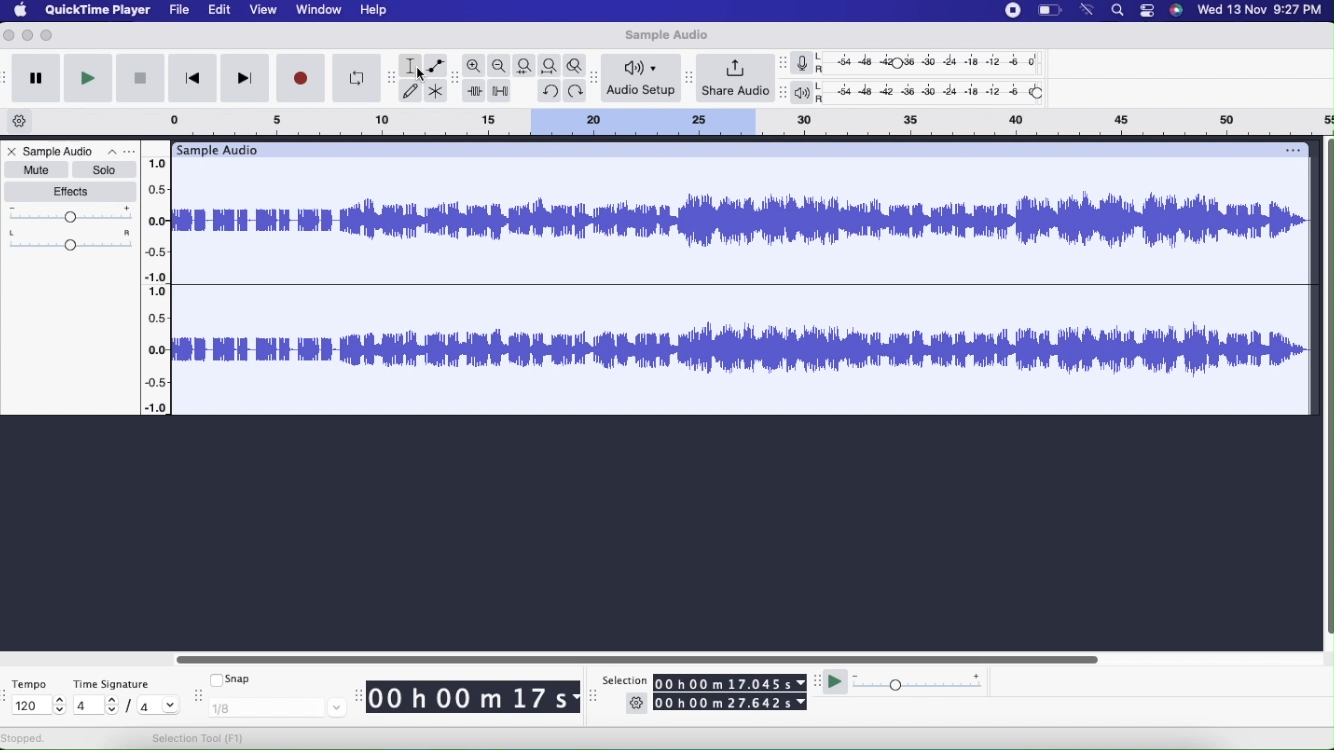 This screenshot has height=750, width=1334. Describe the element at coordinates (278, 707) in the screenshot. I see `1/8` at that location.